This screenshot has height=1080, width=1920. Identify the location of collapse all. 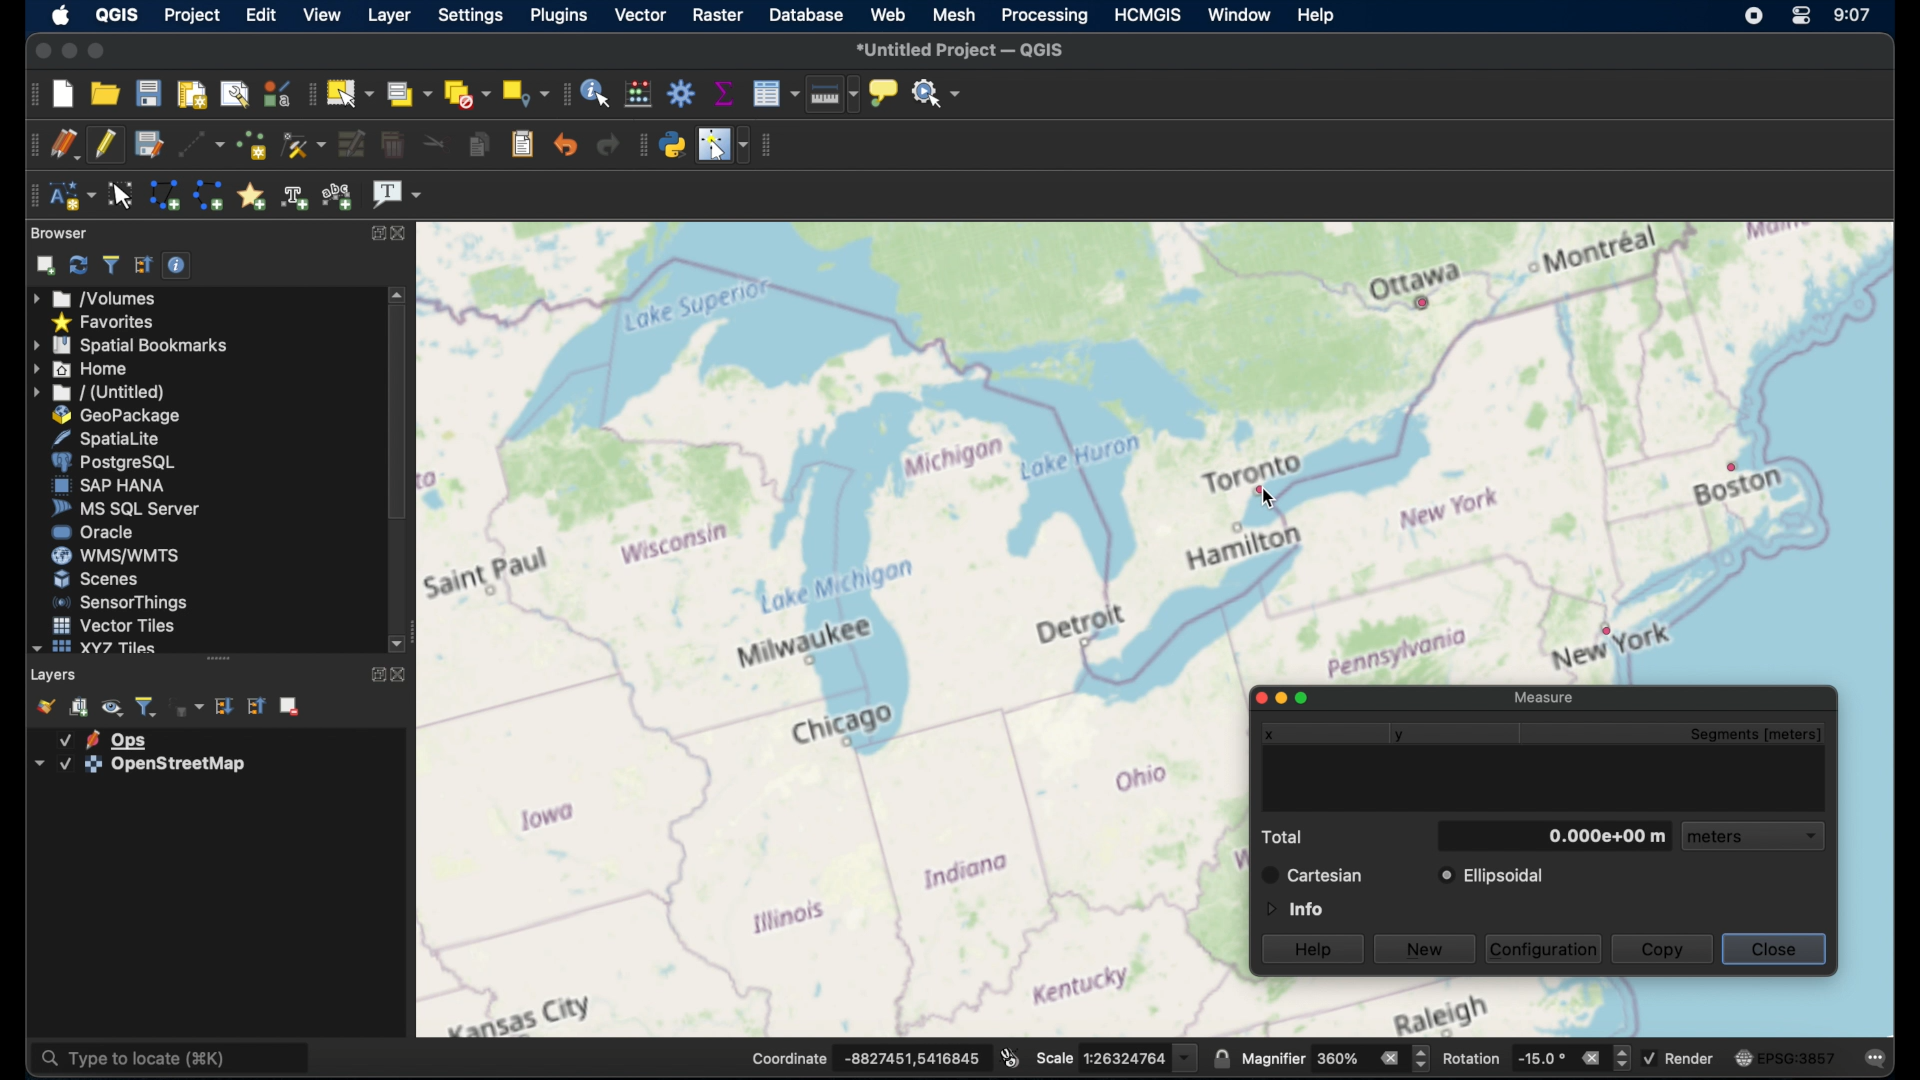
(256, 706).